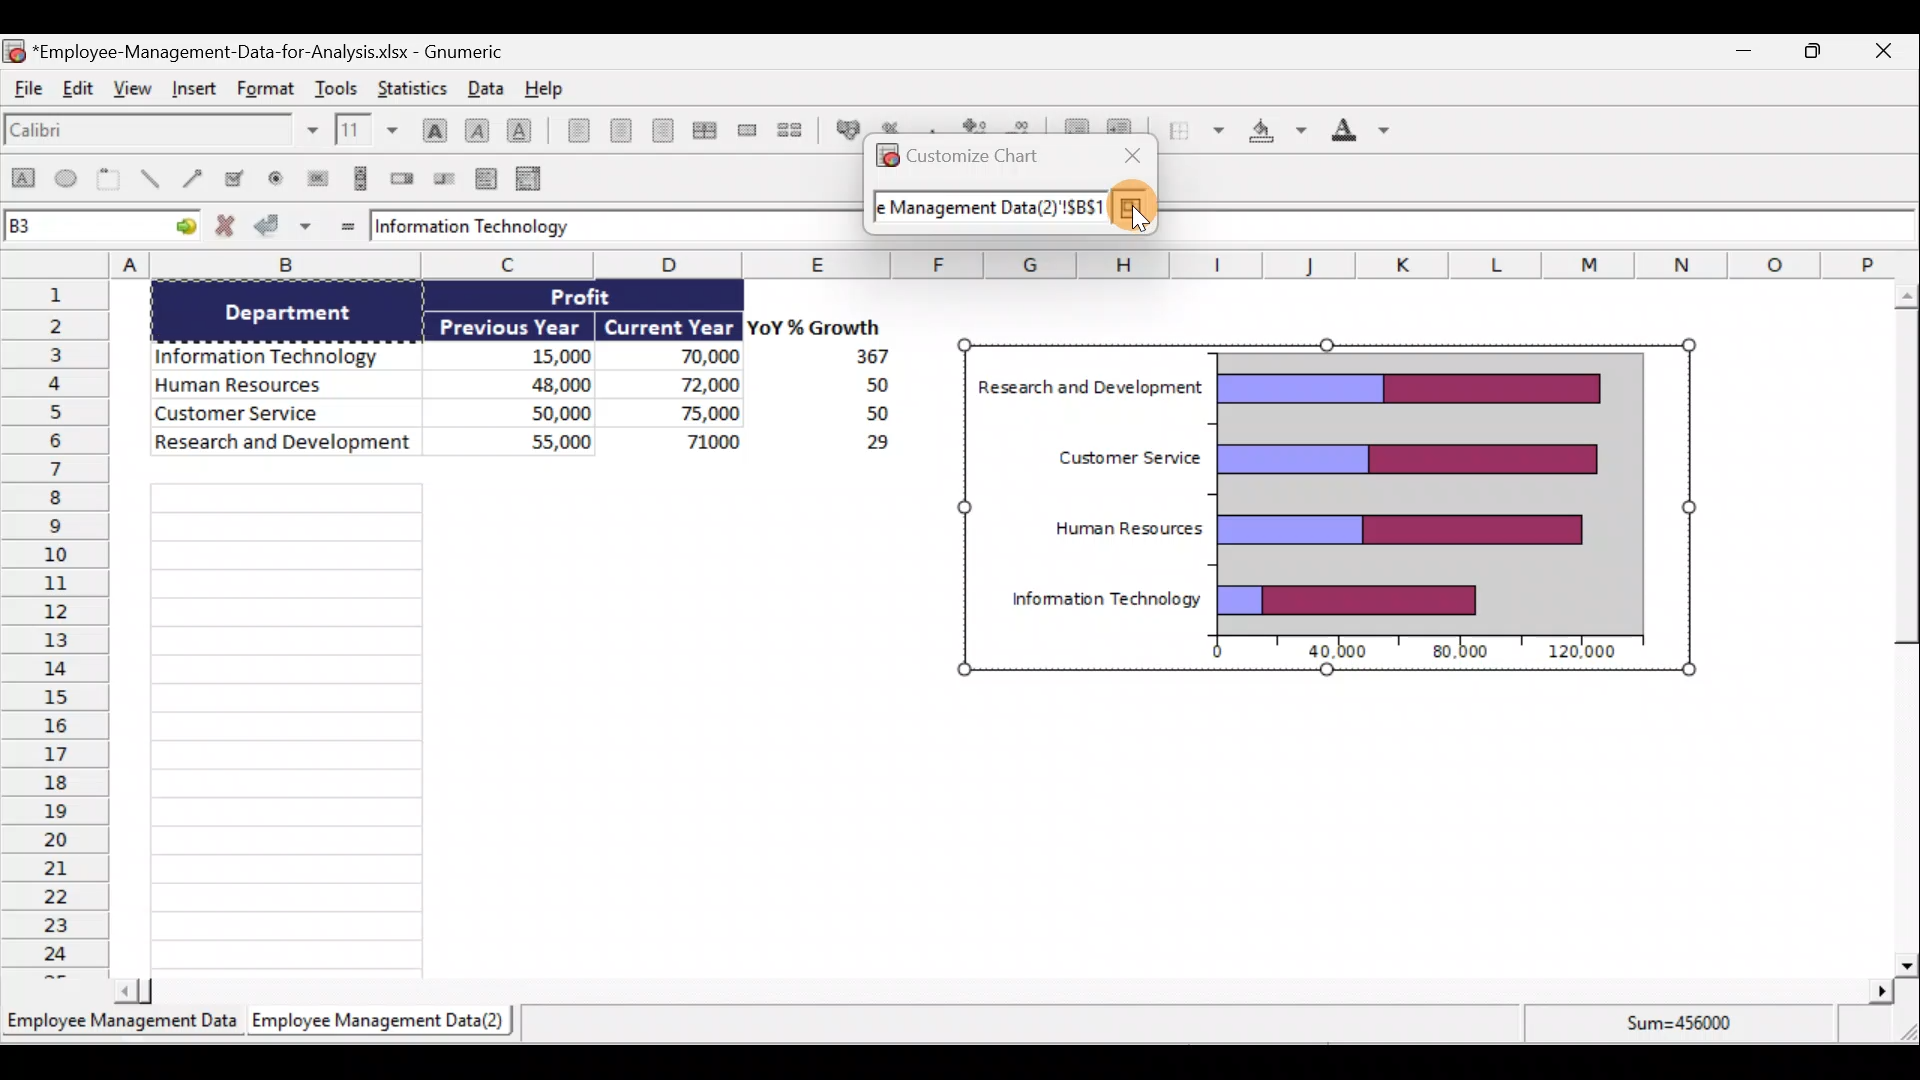  Describe the element at coordinates (844, 129) in the screenshot. I see `Format the selection as accounting` at that location.